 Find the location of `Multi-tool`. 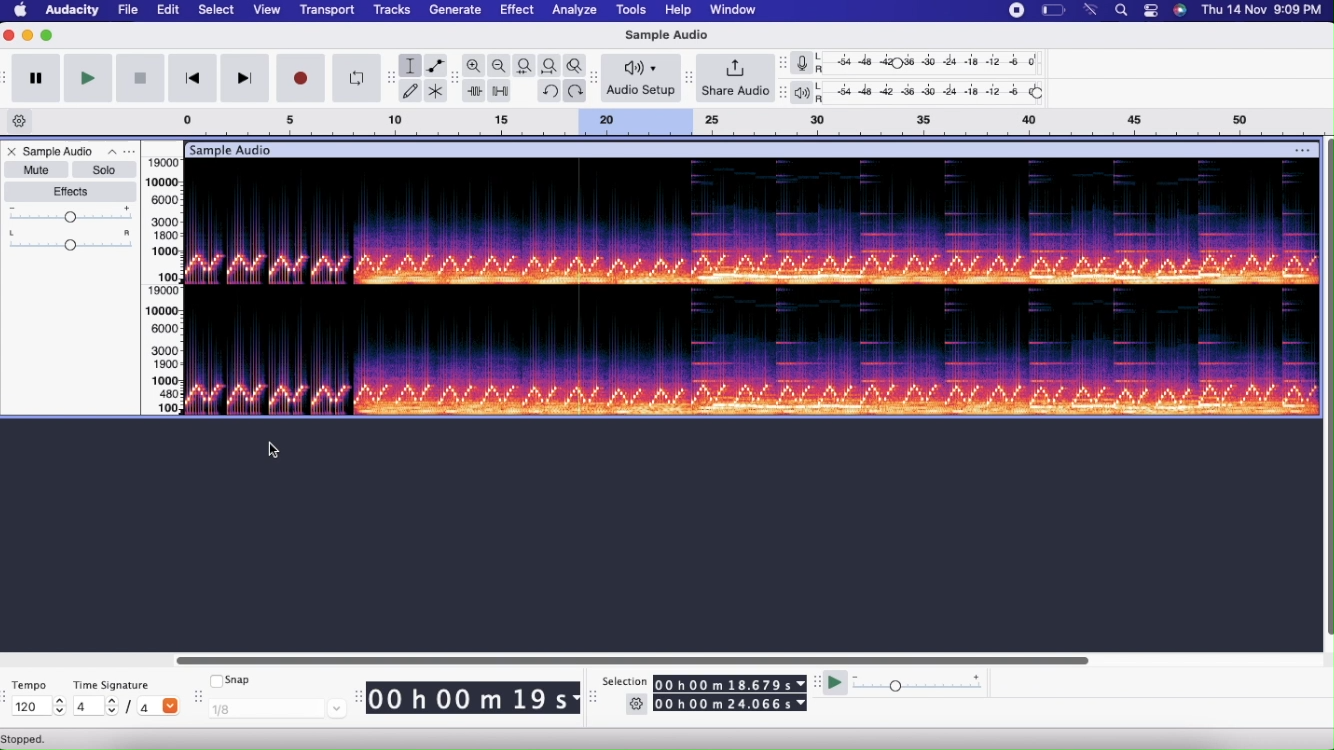

Multi-tool is located at coordinates (435, 91).